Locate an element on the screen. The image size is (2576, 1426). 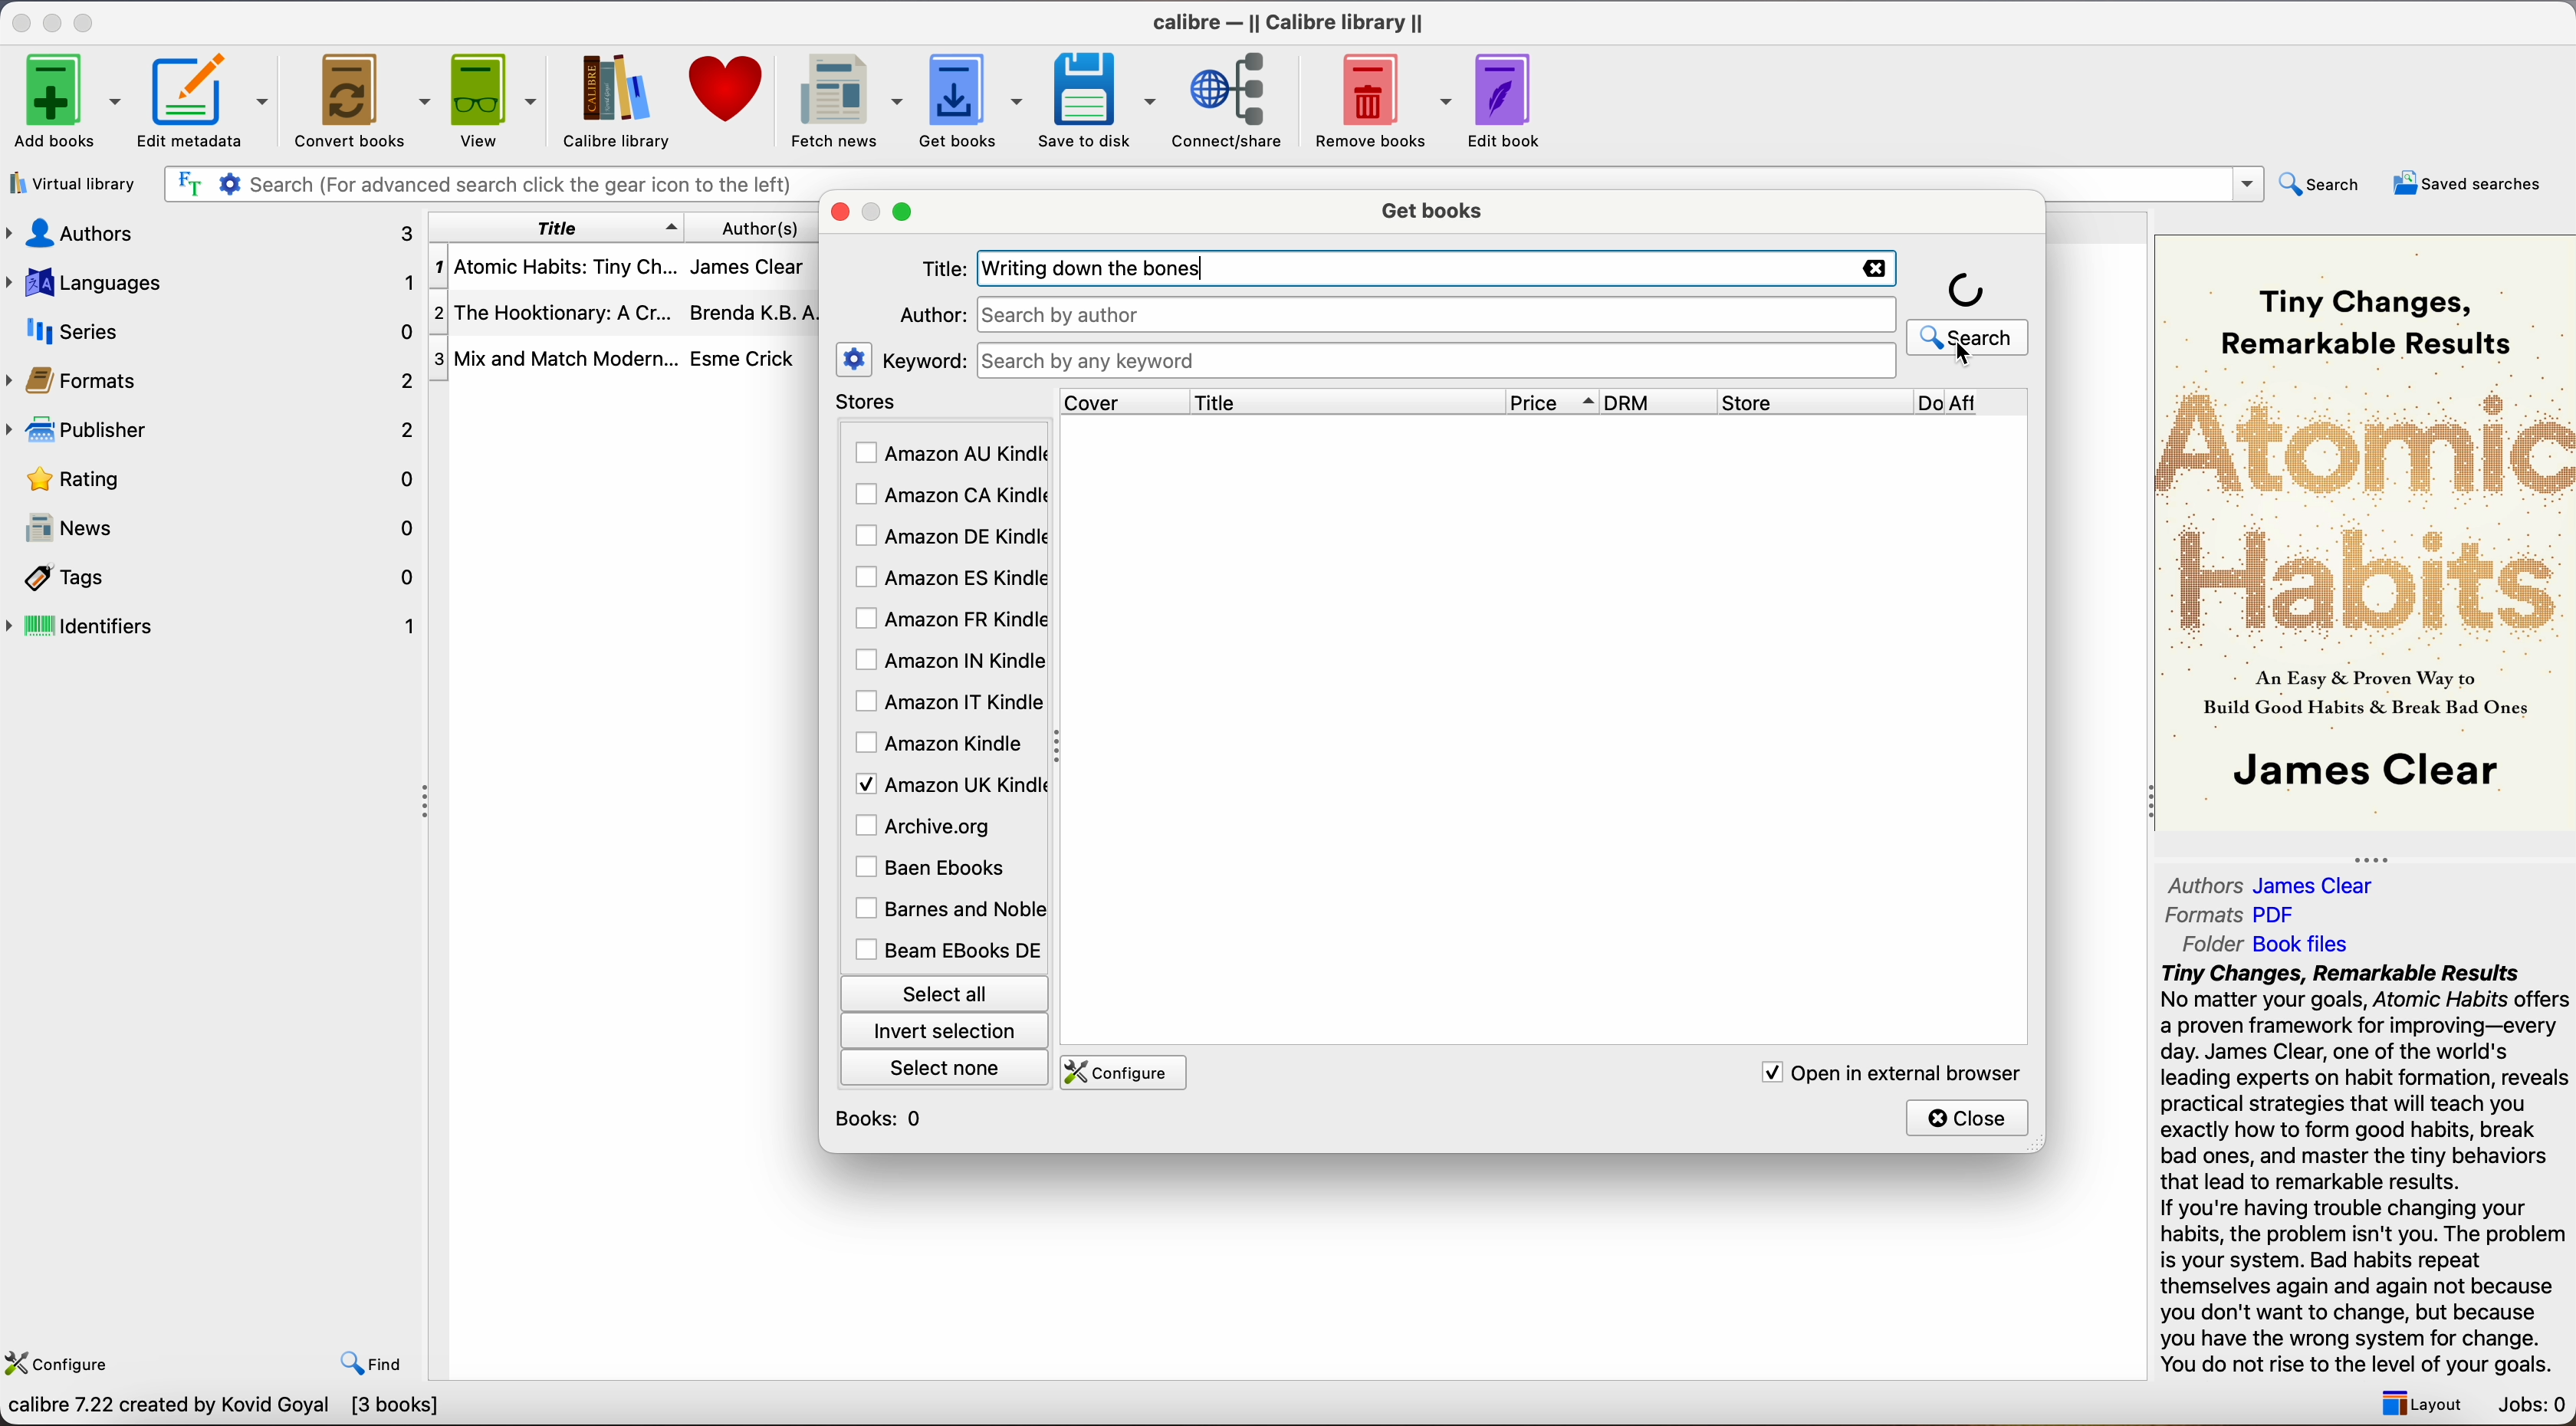
authors is located at coordinates (208, 232).